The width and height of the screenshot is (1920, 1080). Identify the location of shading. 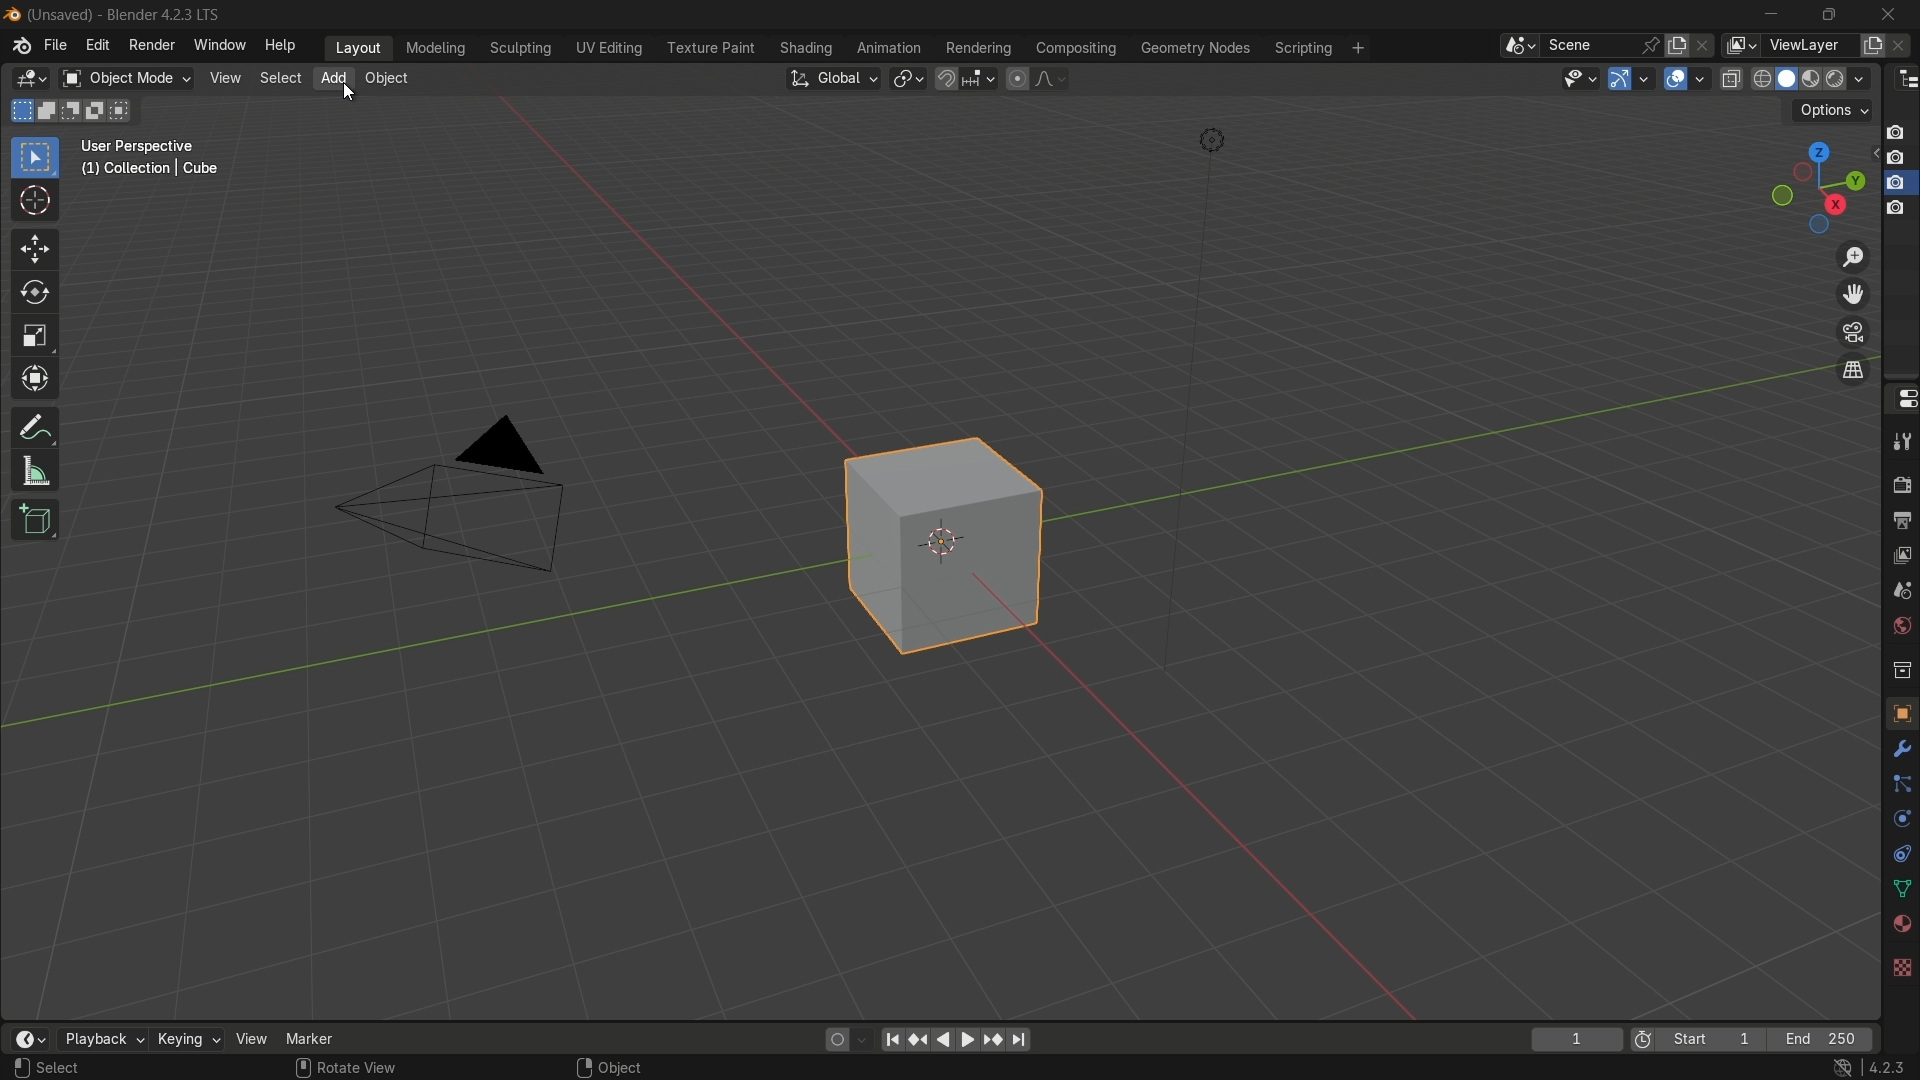
(805, 48).